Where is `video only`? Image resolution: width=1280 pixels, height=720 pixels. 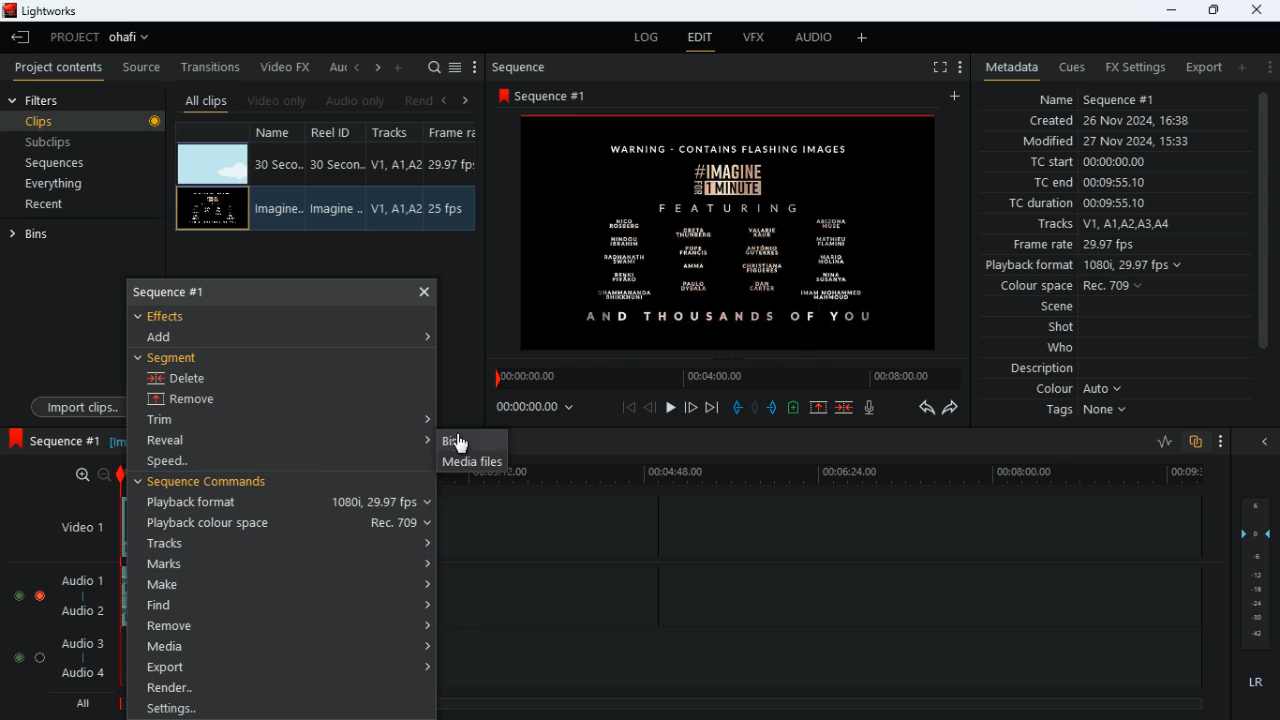
video only is located at coordinates (278, 99).